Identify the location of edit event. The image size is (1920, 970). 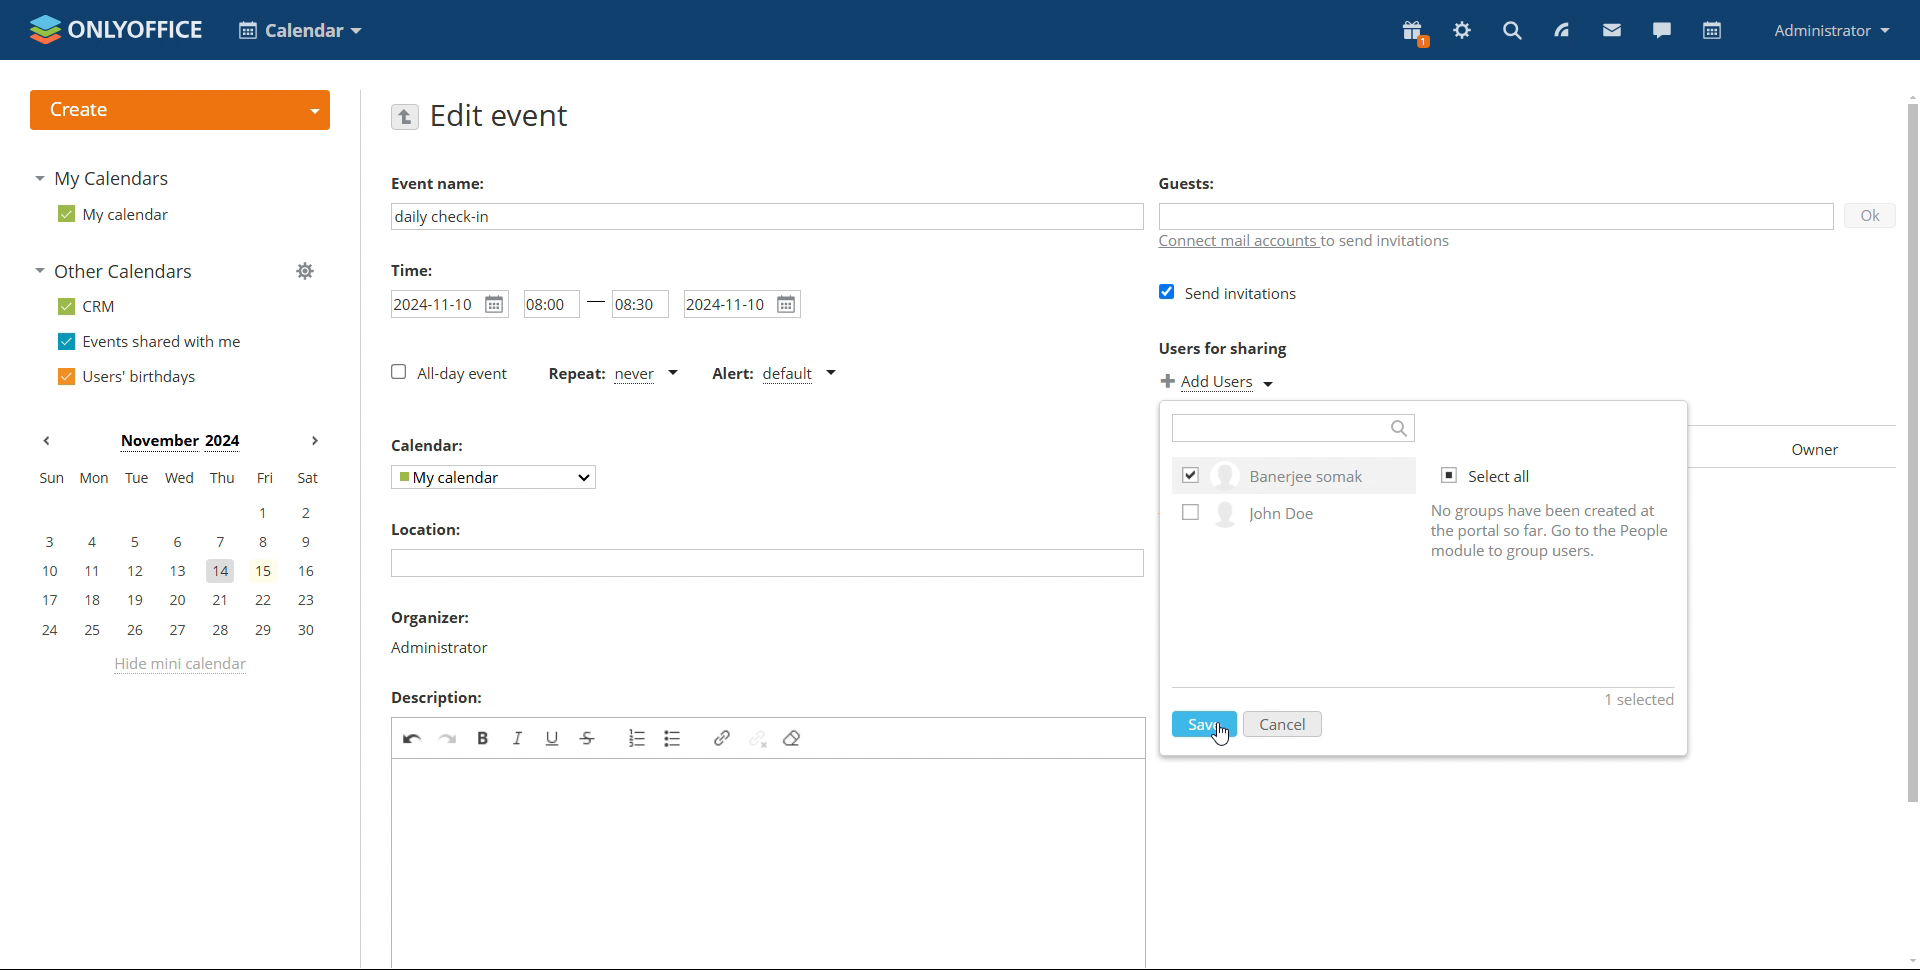
(502, 116).